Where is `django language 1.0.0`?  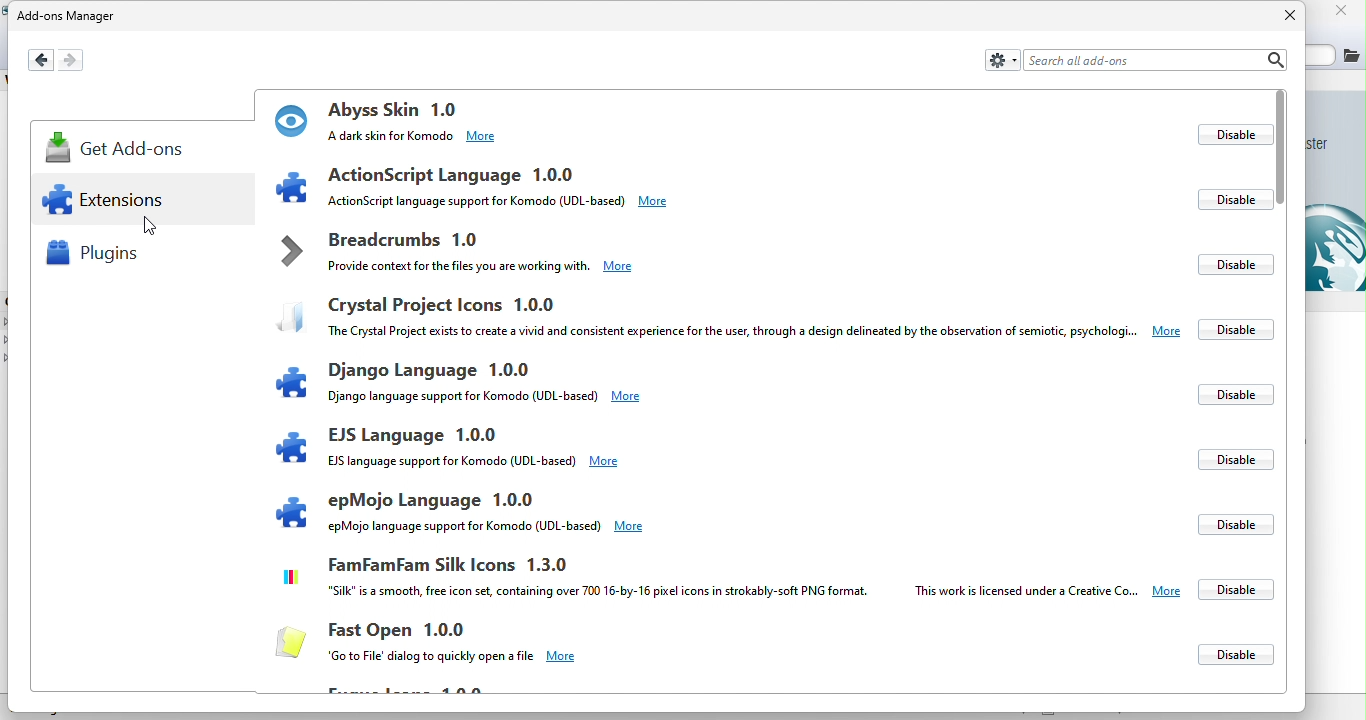 django language 1.0.0 is located at coordinates (540, 384).